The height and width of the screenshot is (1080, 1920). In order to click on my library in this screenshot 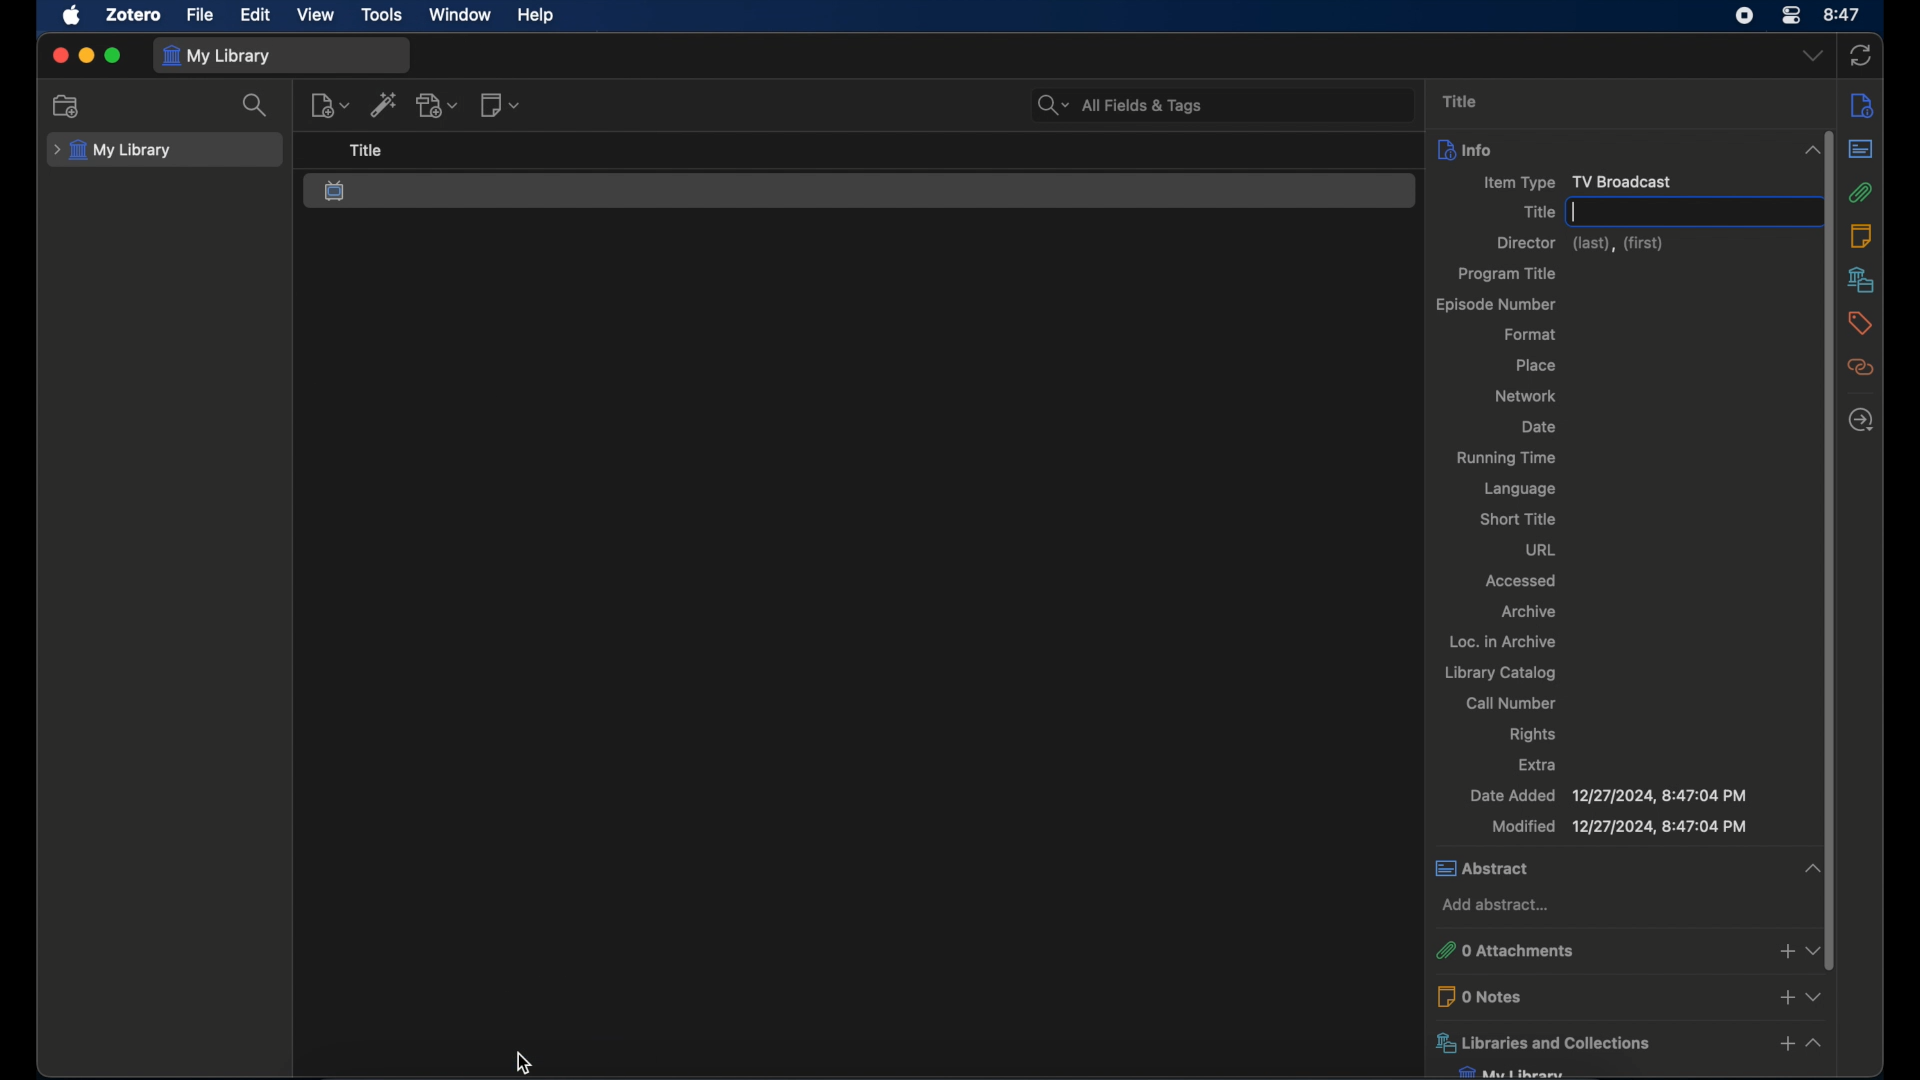, I will do `click(1513, 1072)`.